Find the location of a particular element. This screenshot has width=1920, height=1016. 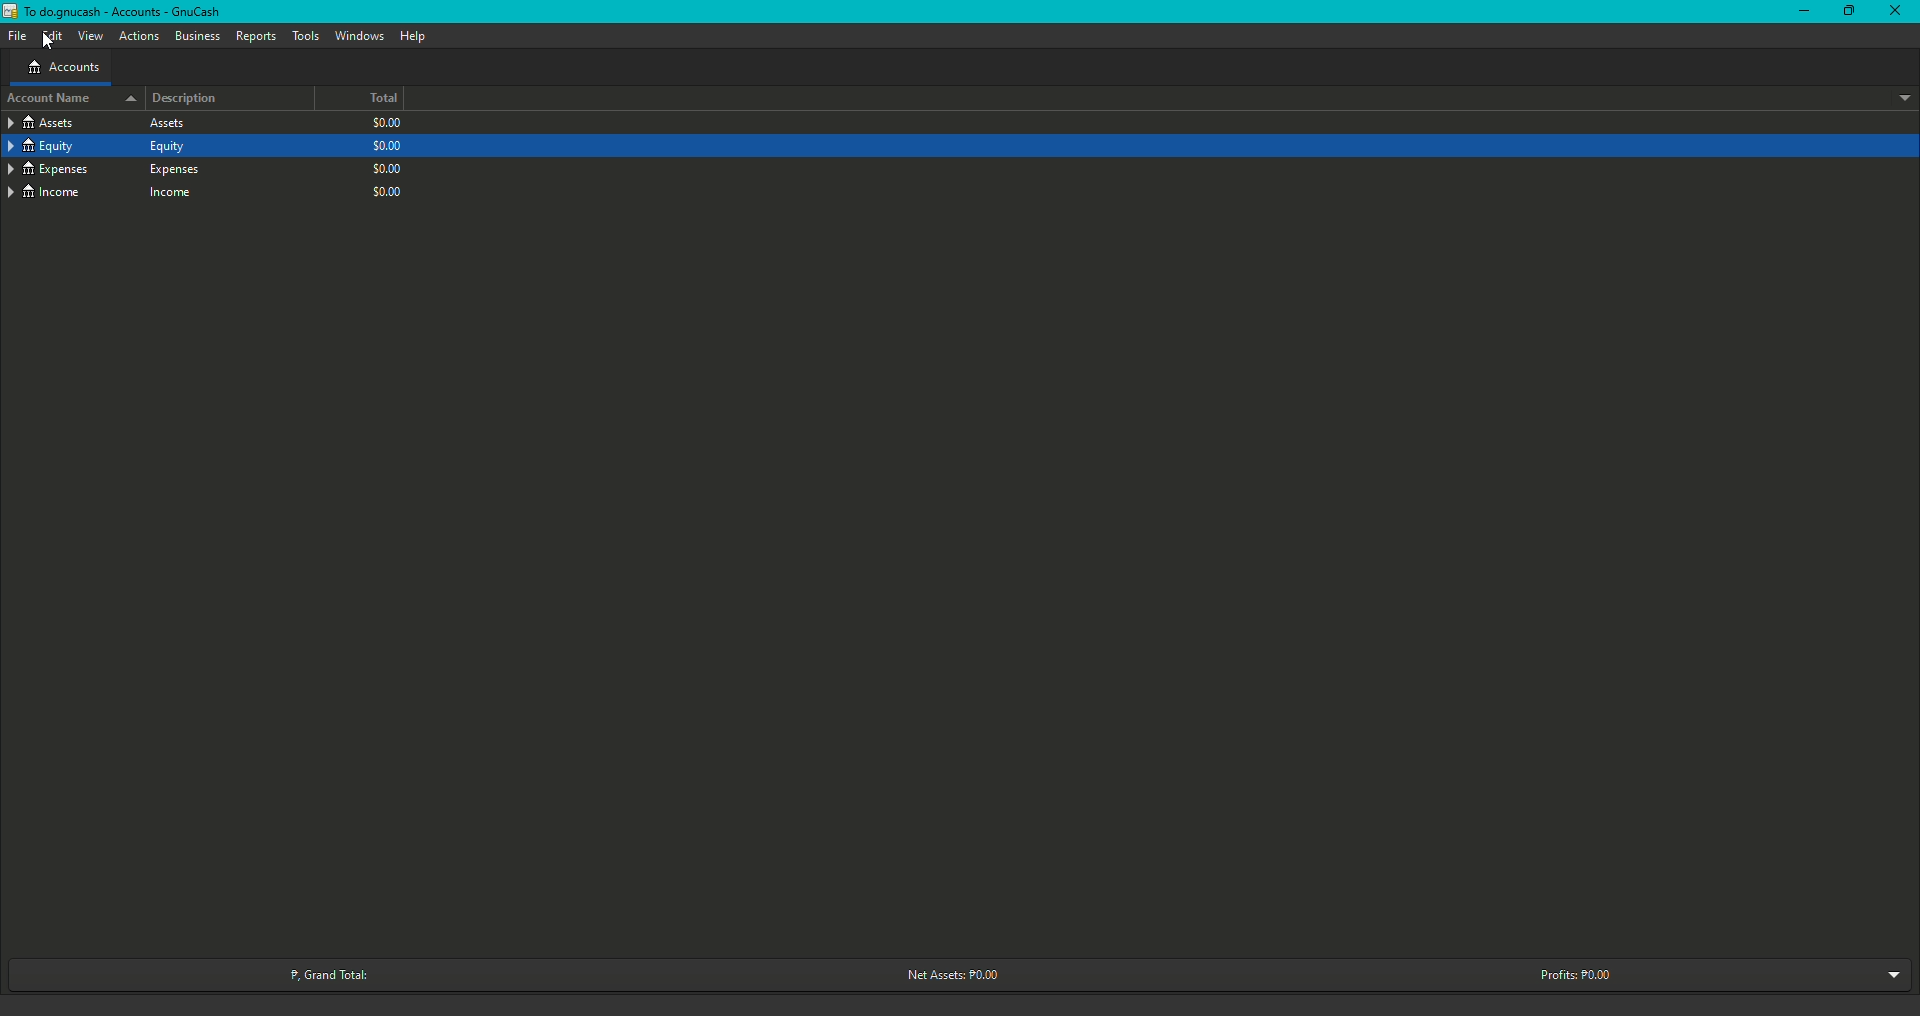

Description is located at coordinates (186, 99).